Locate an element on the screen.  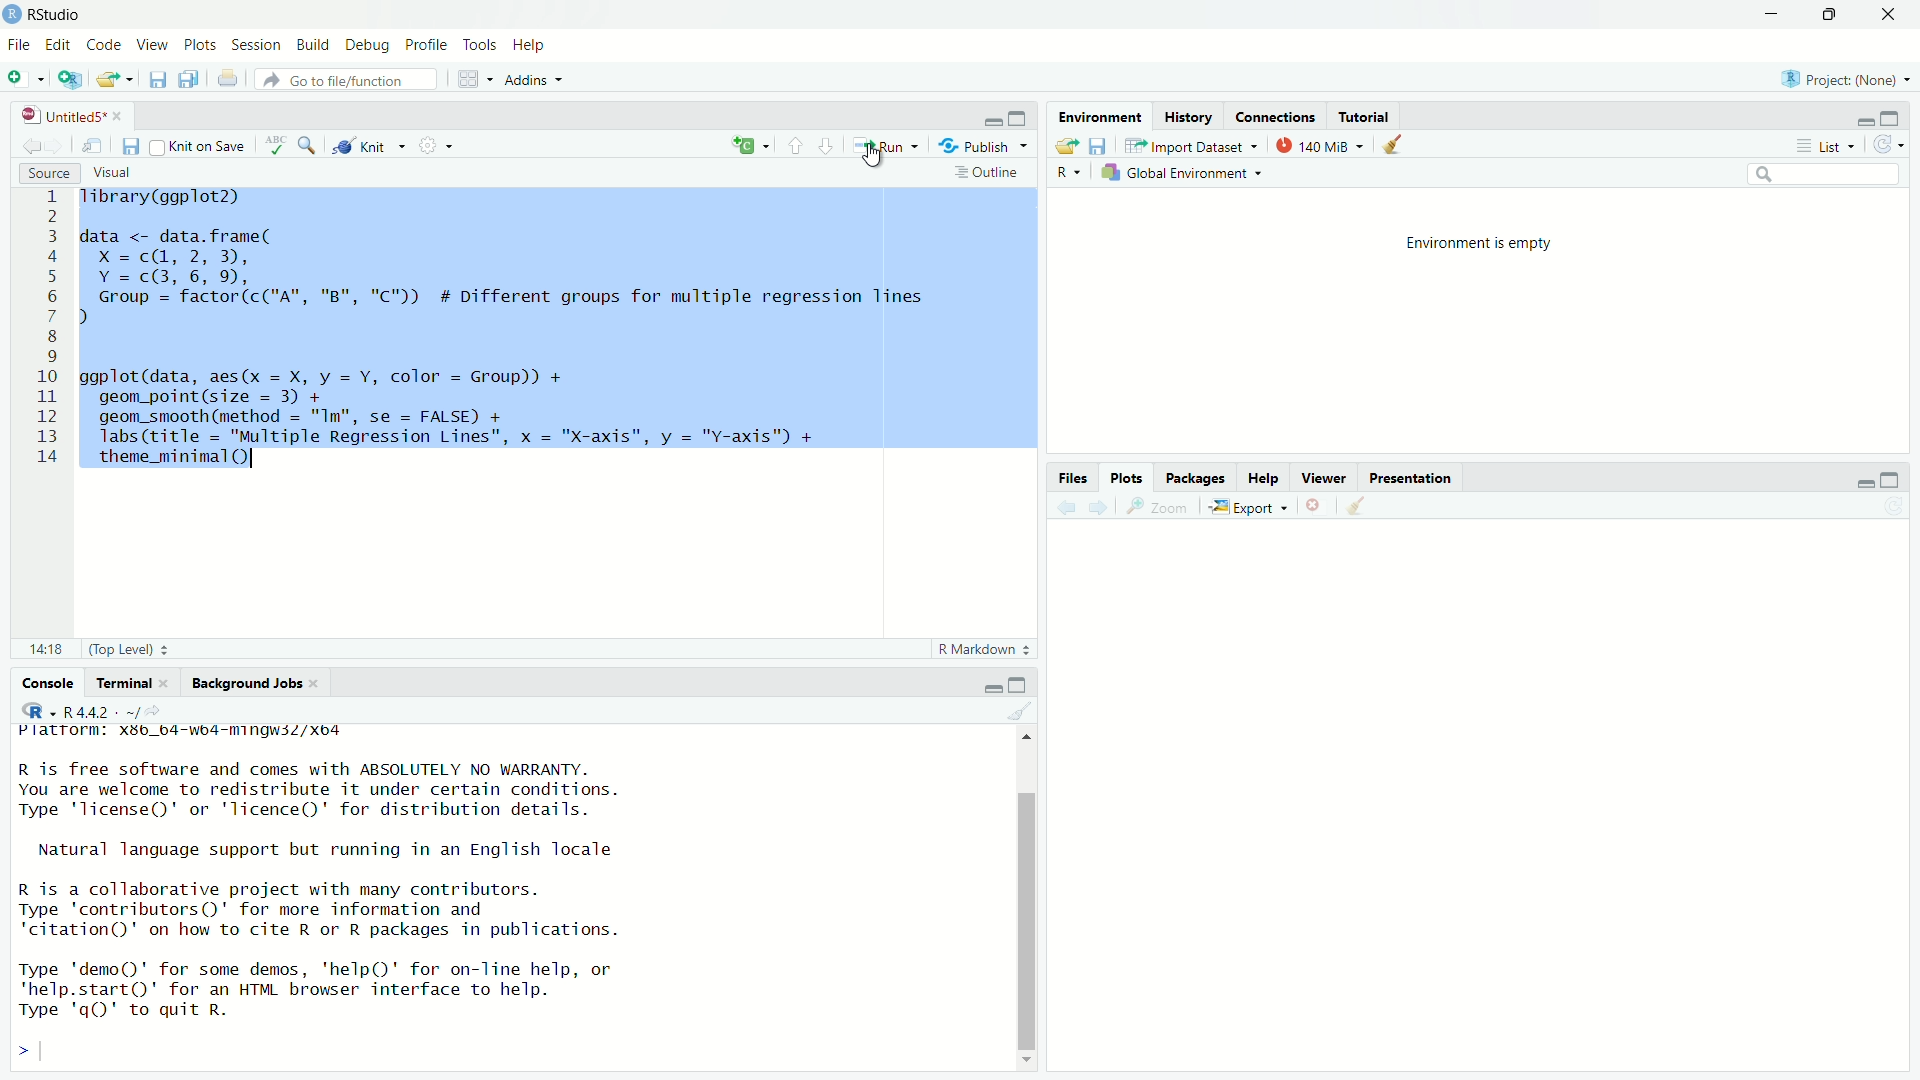
+ R4.4.2 is located at coordinates (86, 711).